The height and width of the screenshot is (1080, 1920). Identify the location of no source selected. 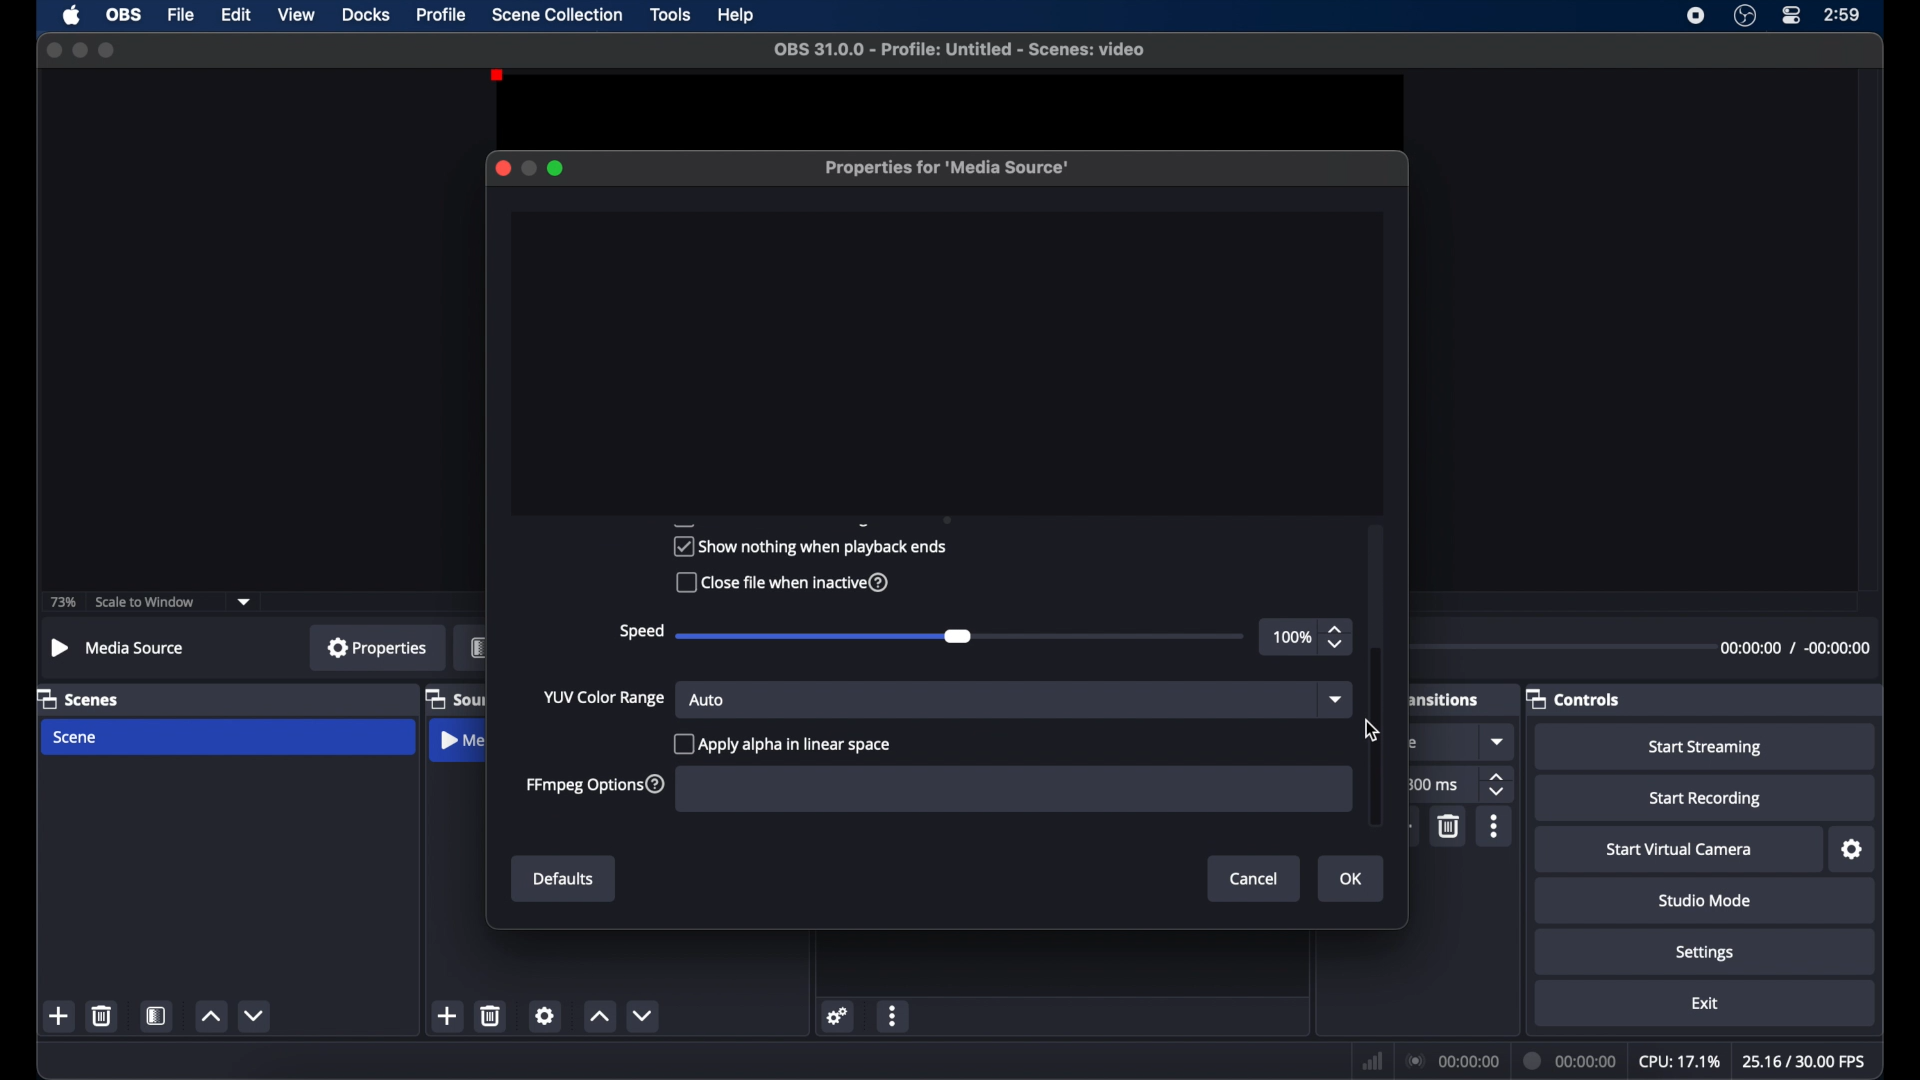
(122, 648).